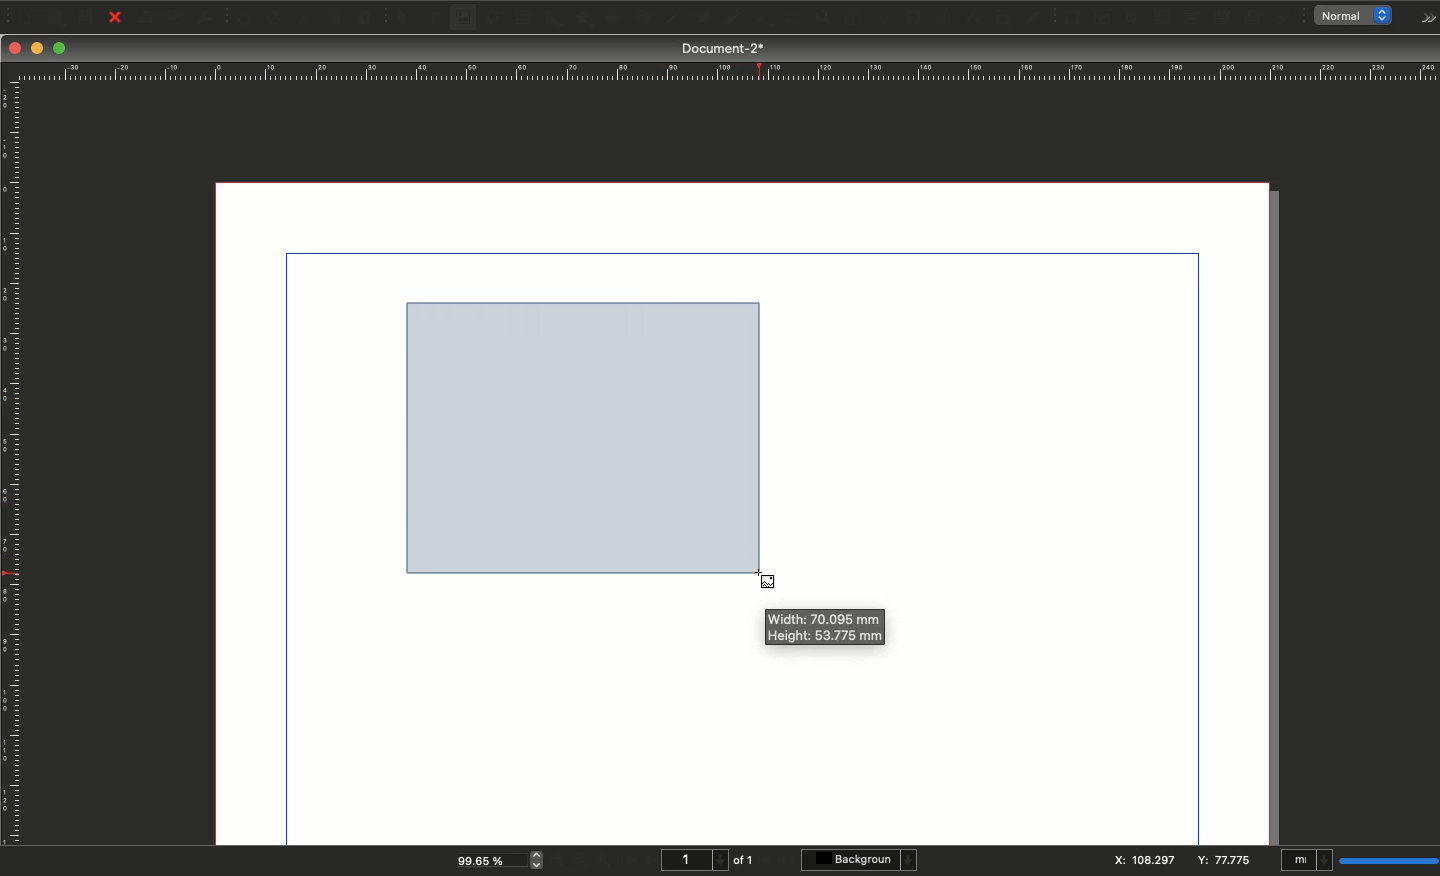  Describe the element at coordinates (466, 20) in the screenshot. I see `Image frame` at that location.